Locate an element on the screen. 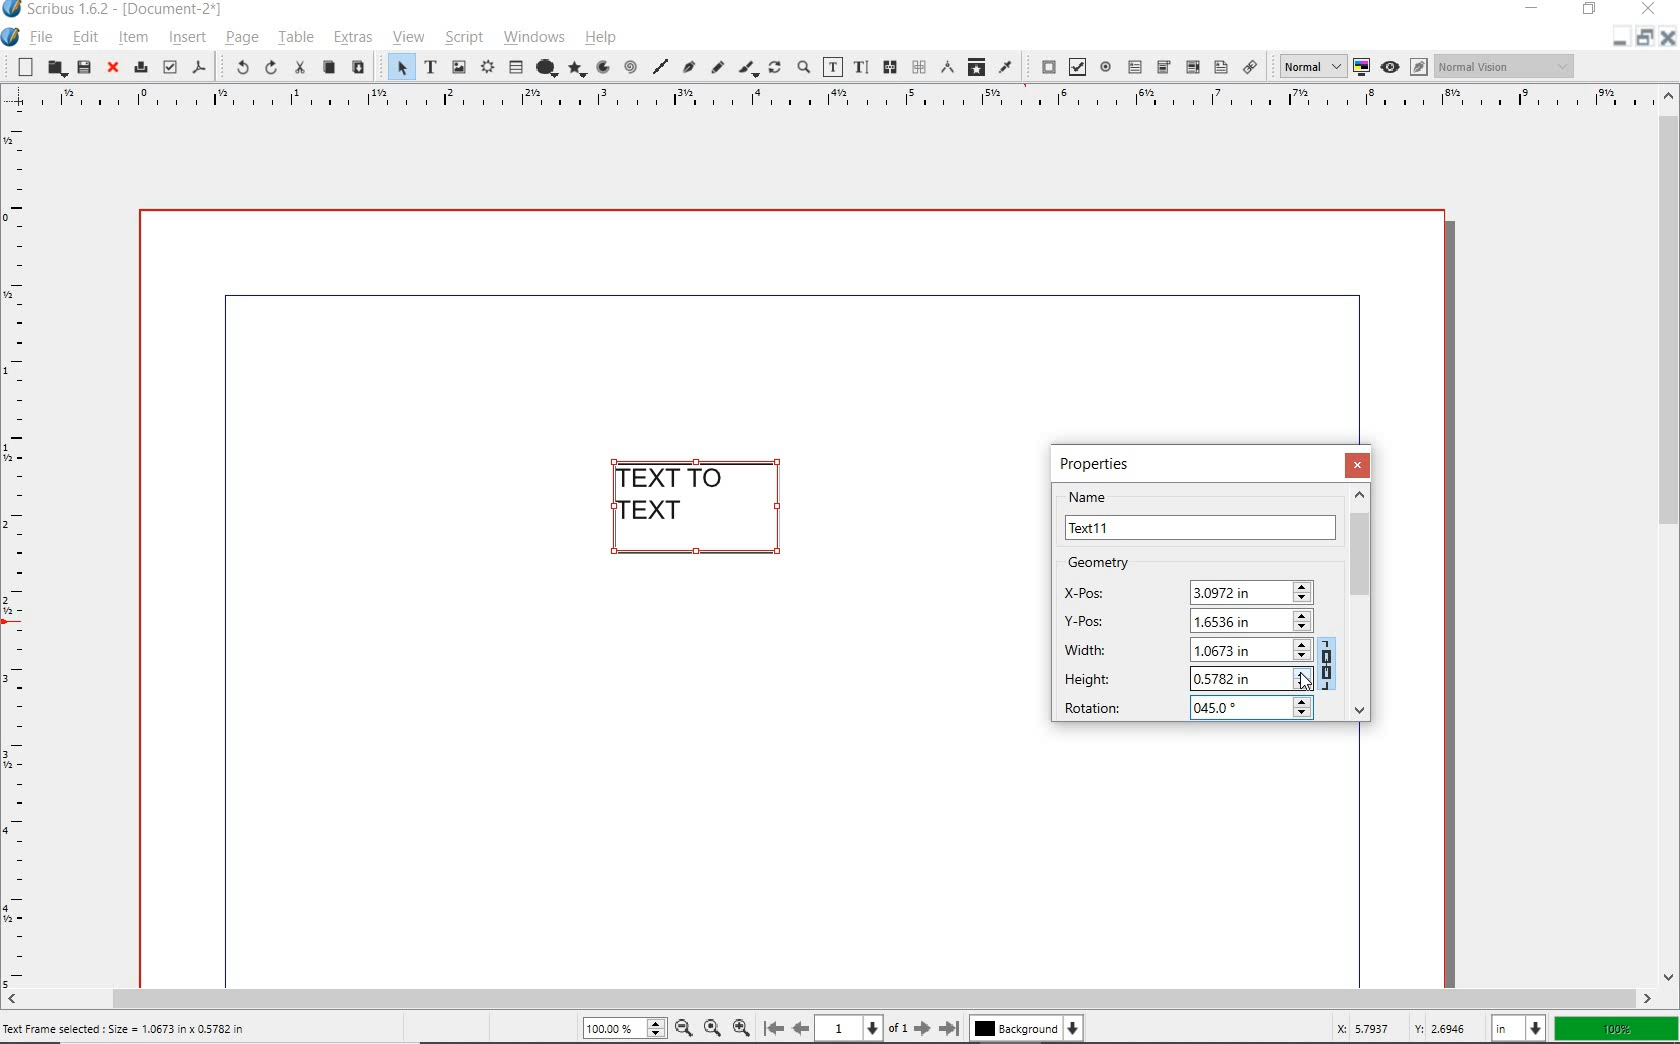 This screenshot has height=1044, width=1680. table is located at coordinates (294, 37).